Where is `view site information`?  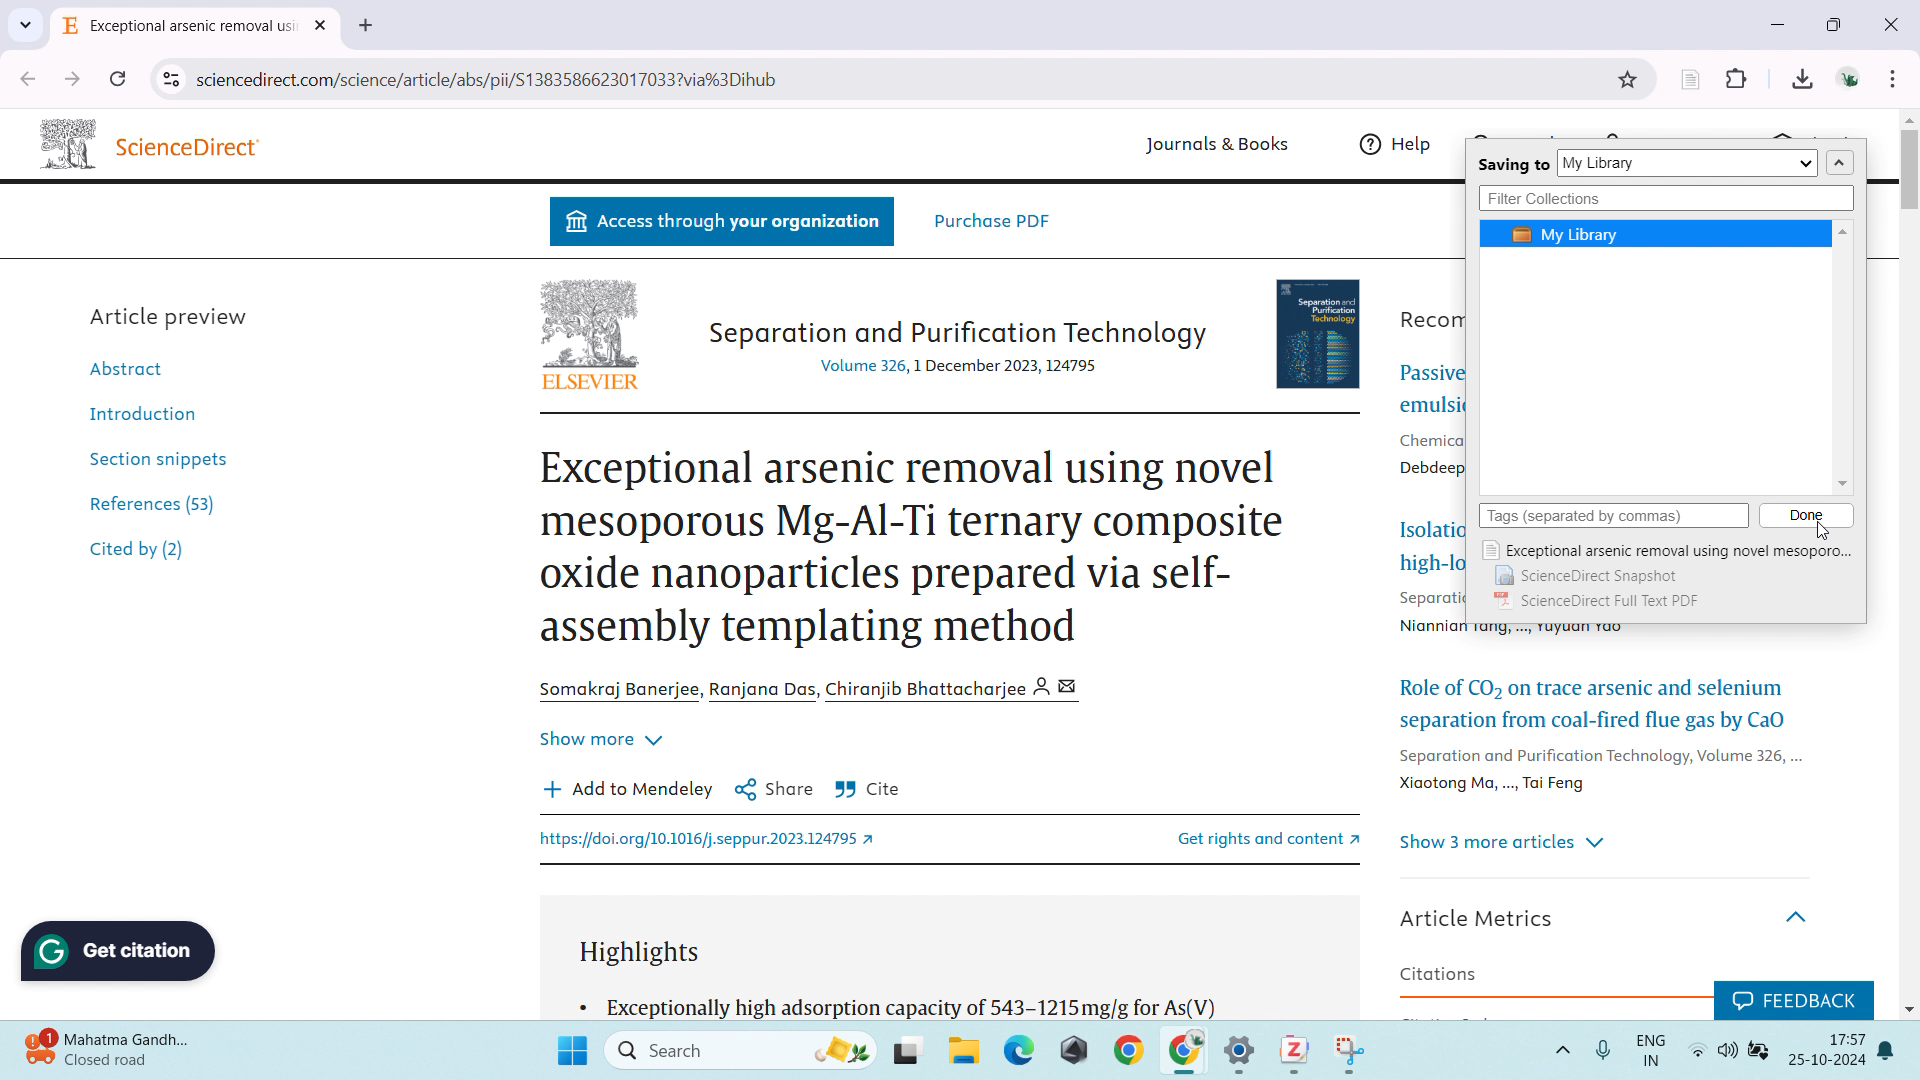 view site information is located at coordinates (170, 80).